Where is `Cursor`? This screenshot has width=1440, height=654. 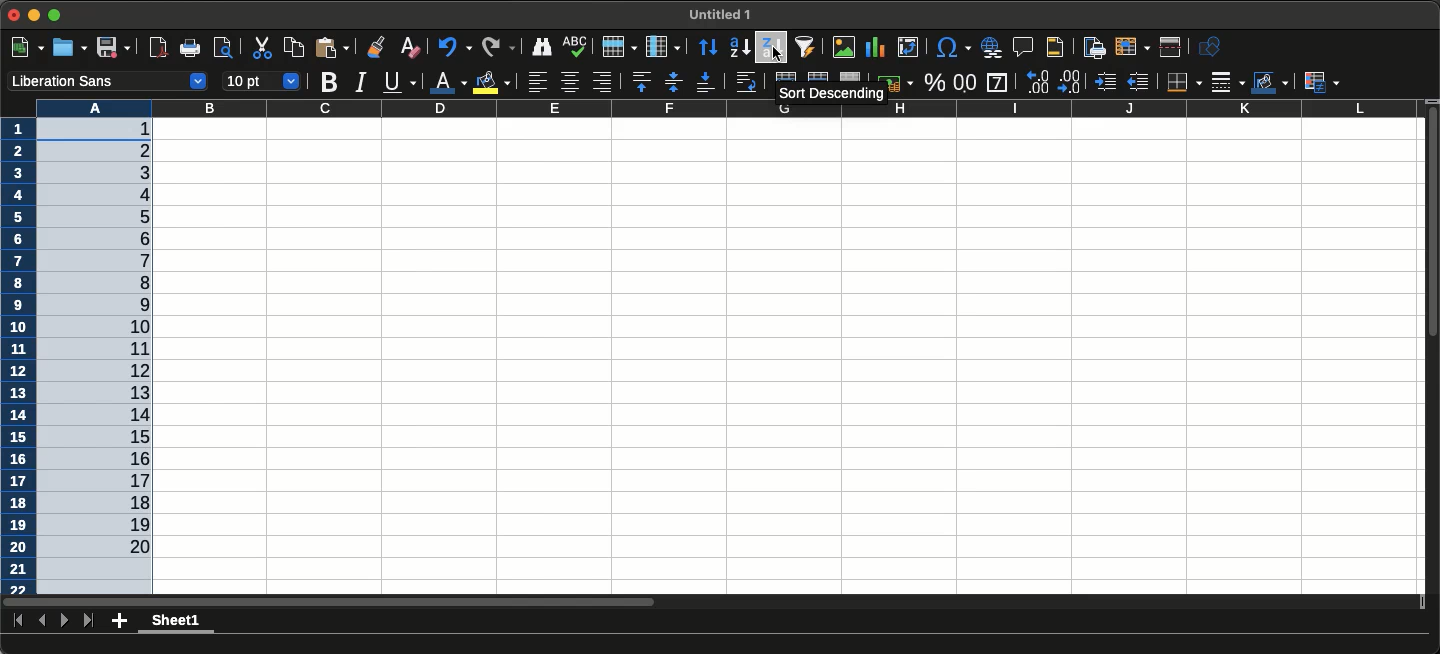
Cursor is located at coordinates (778, 54).